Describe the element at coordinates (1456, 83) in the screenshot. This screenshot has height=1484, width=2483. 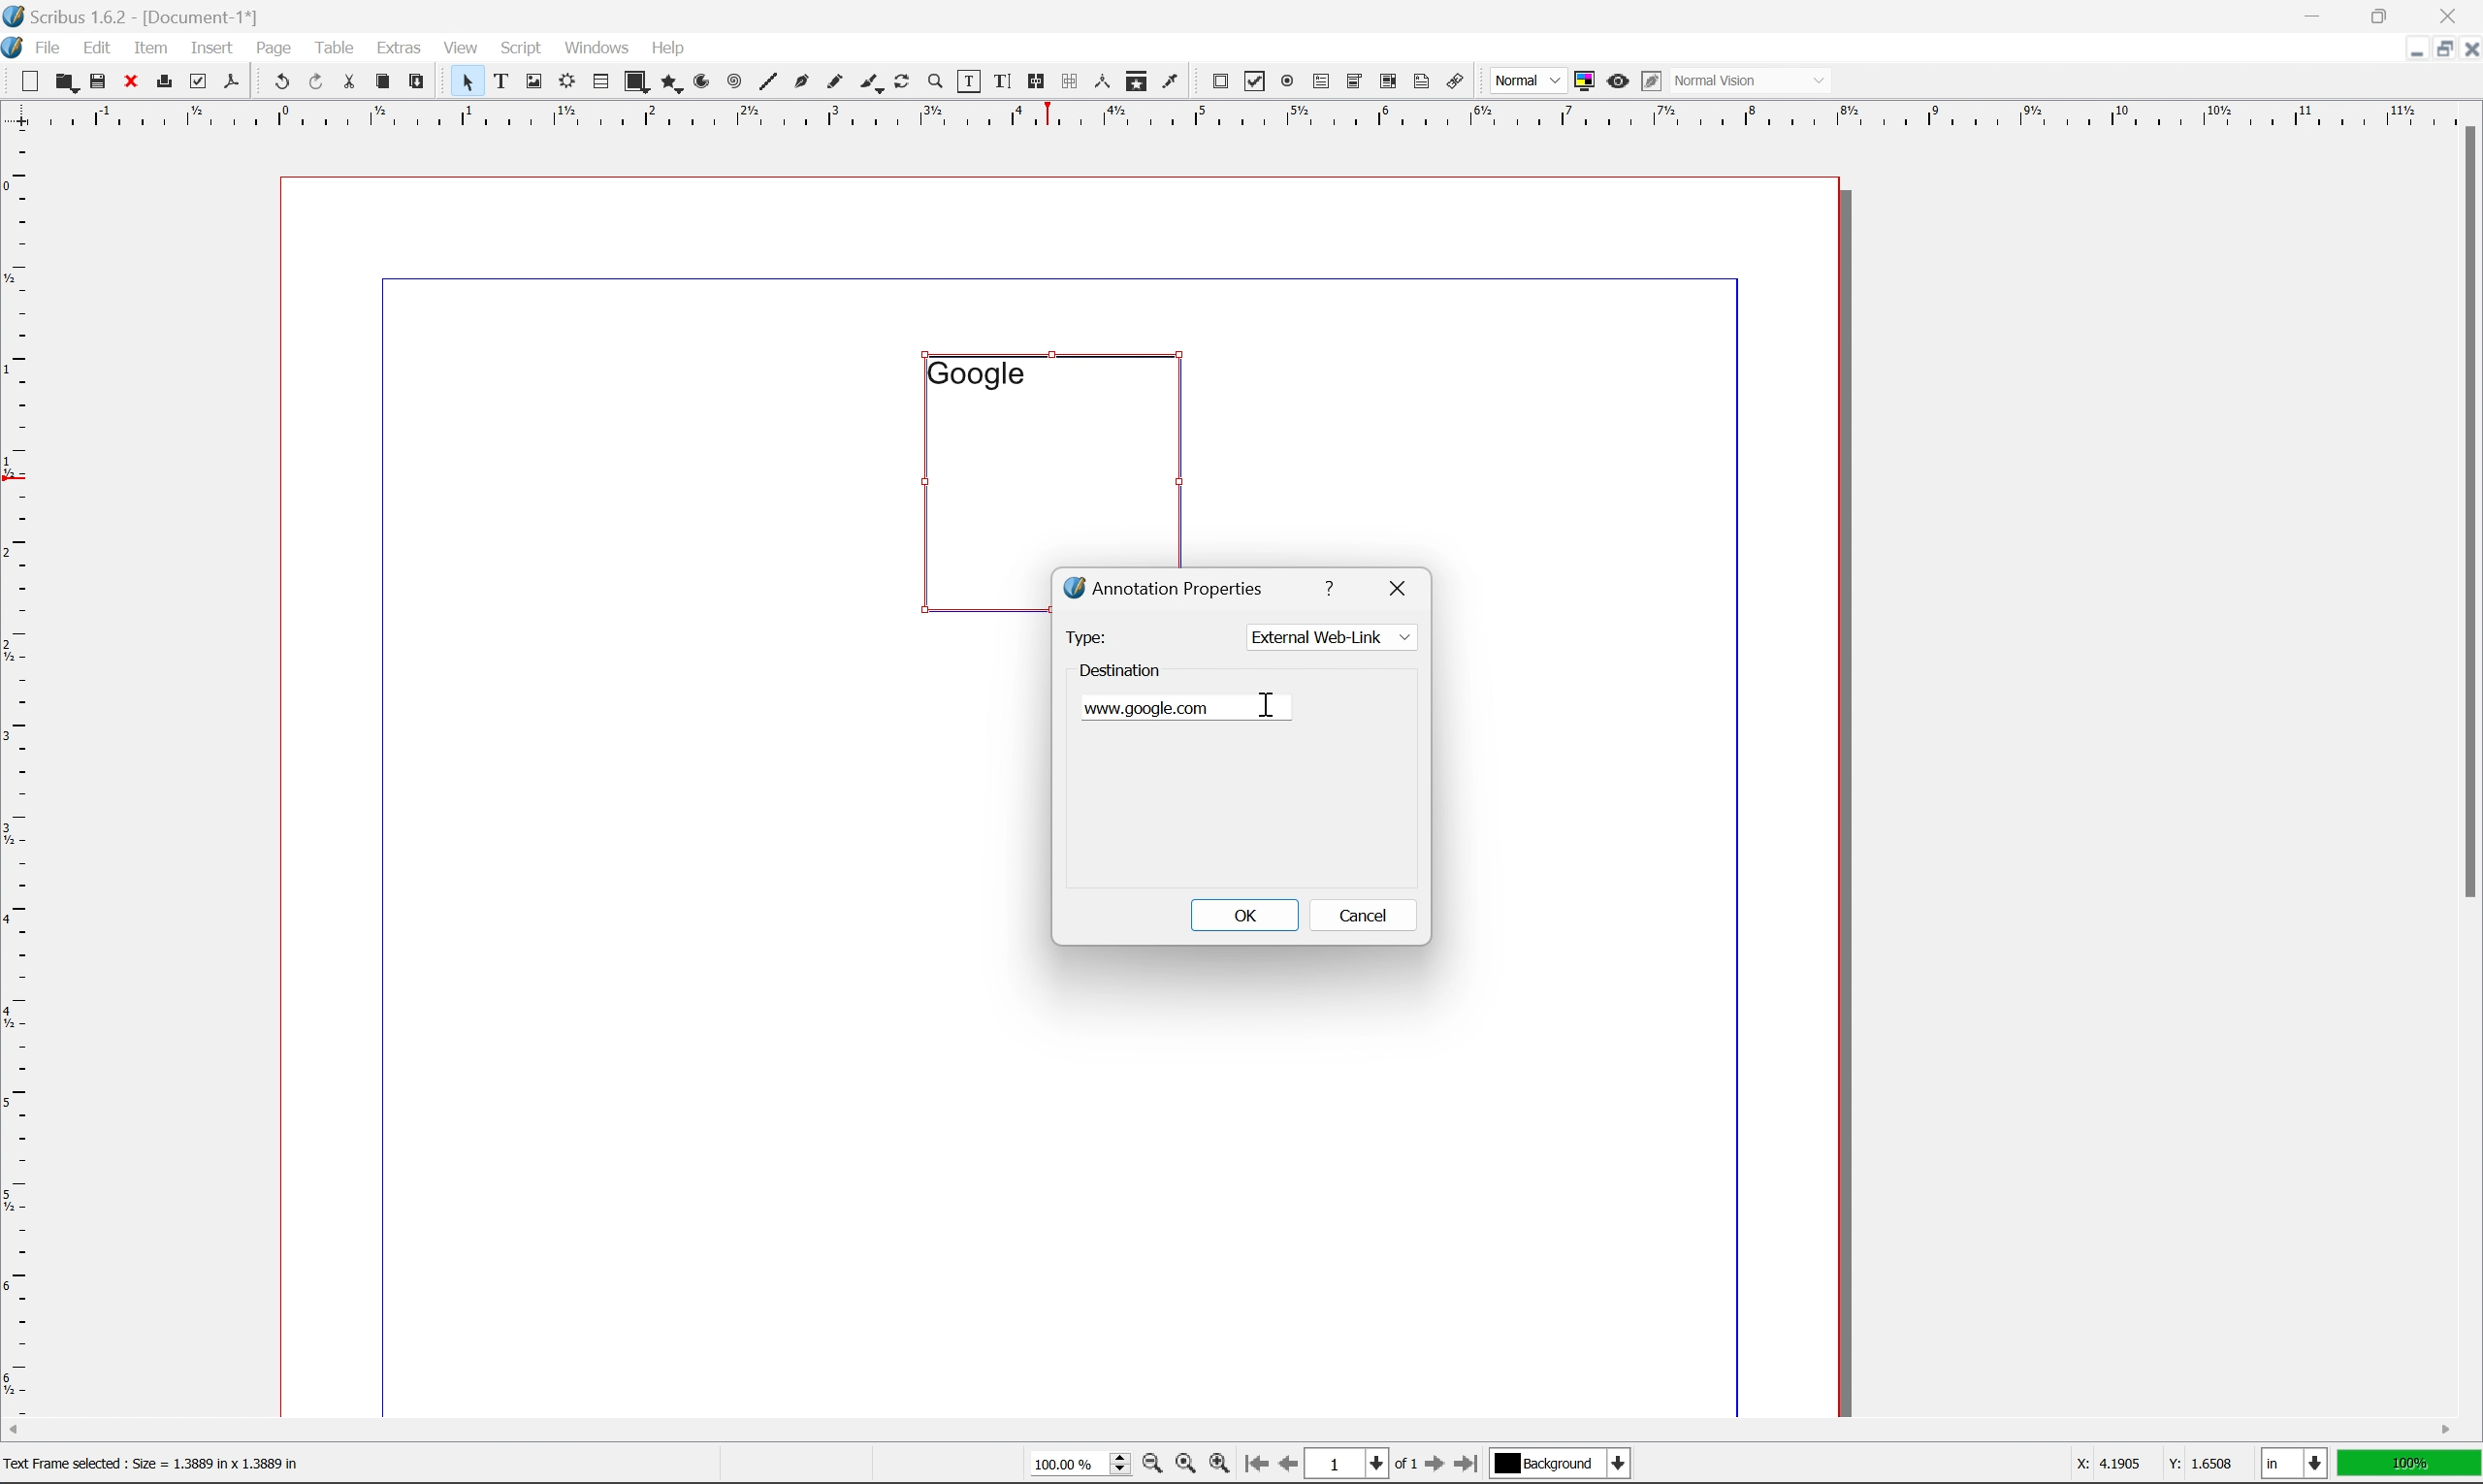
I see `link annotation` at that location.